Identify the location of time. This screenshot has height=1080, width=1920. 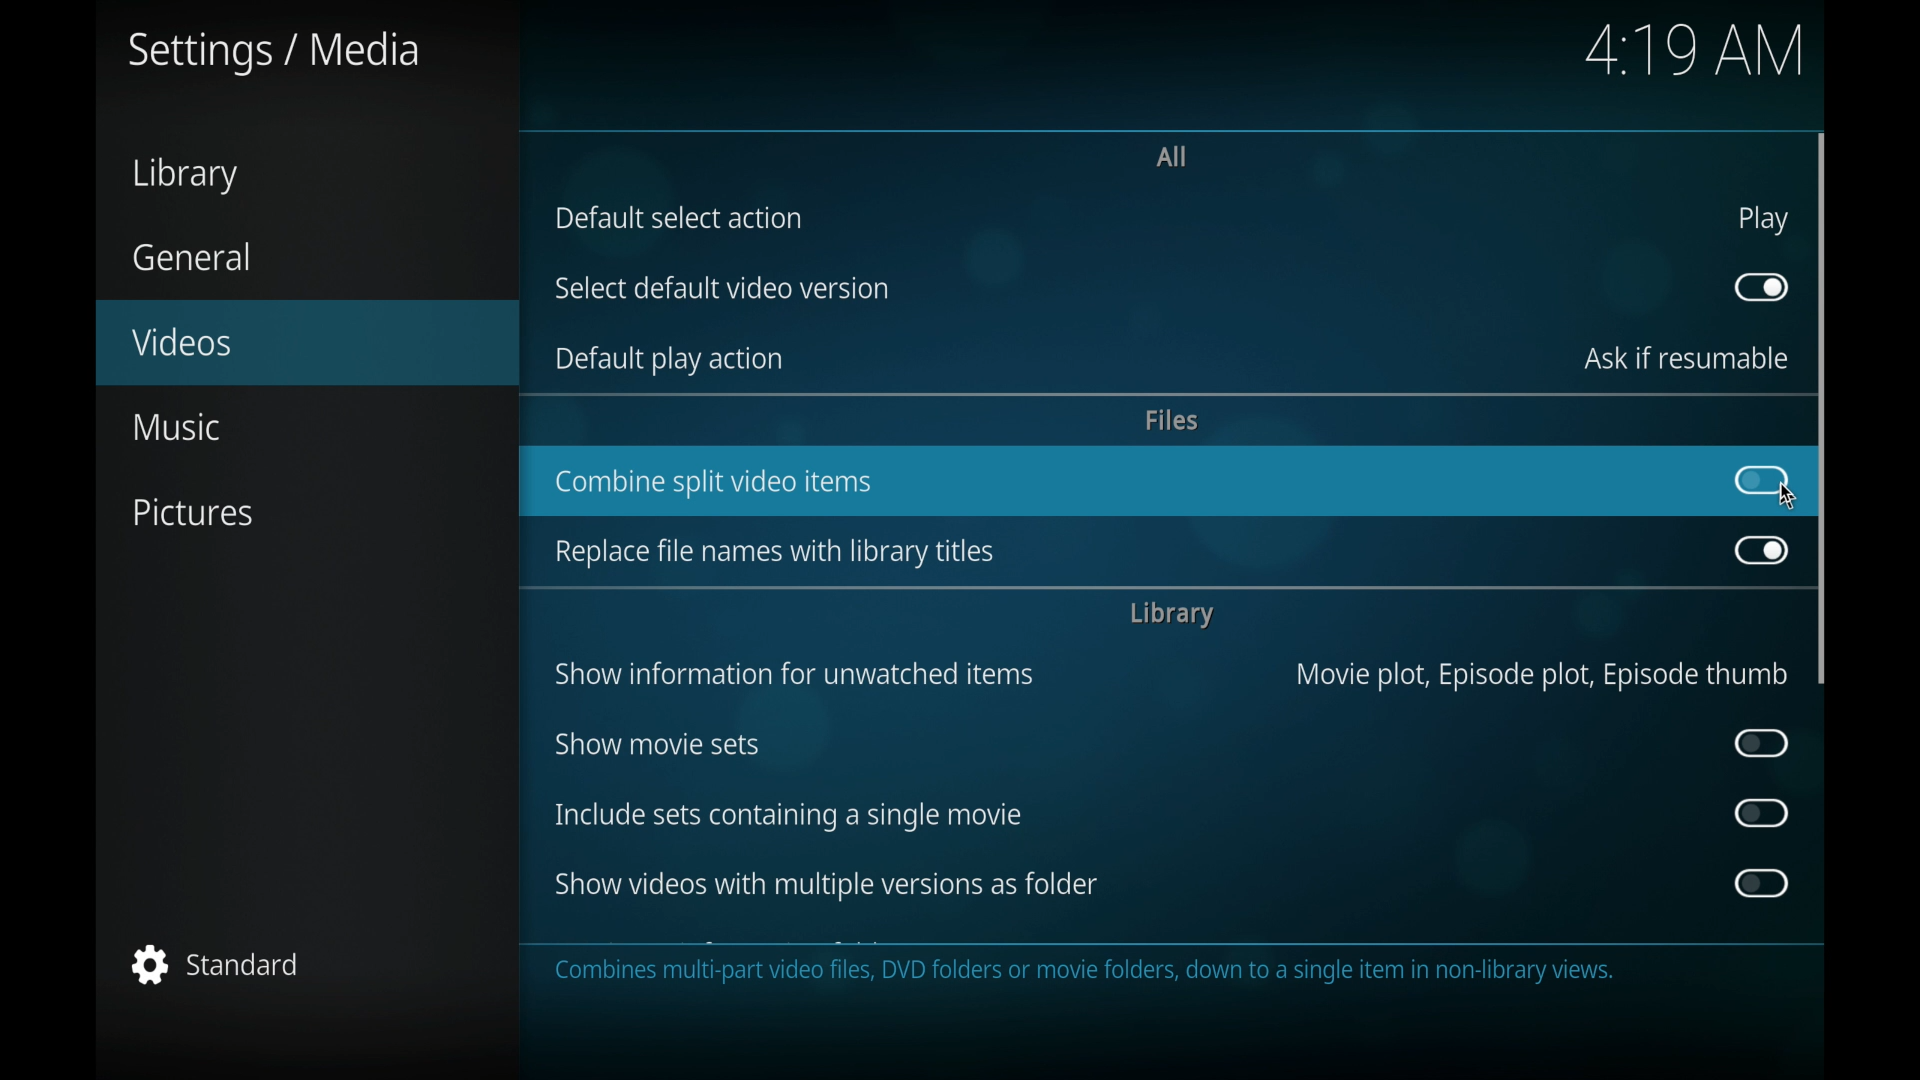
(1698, 51).